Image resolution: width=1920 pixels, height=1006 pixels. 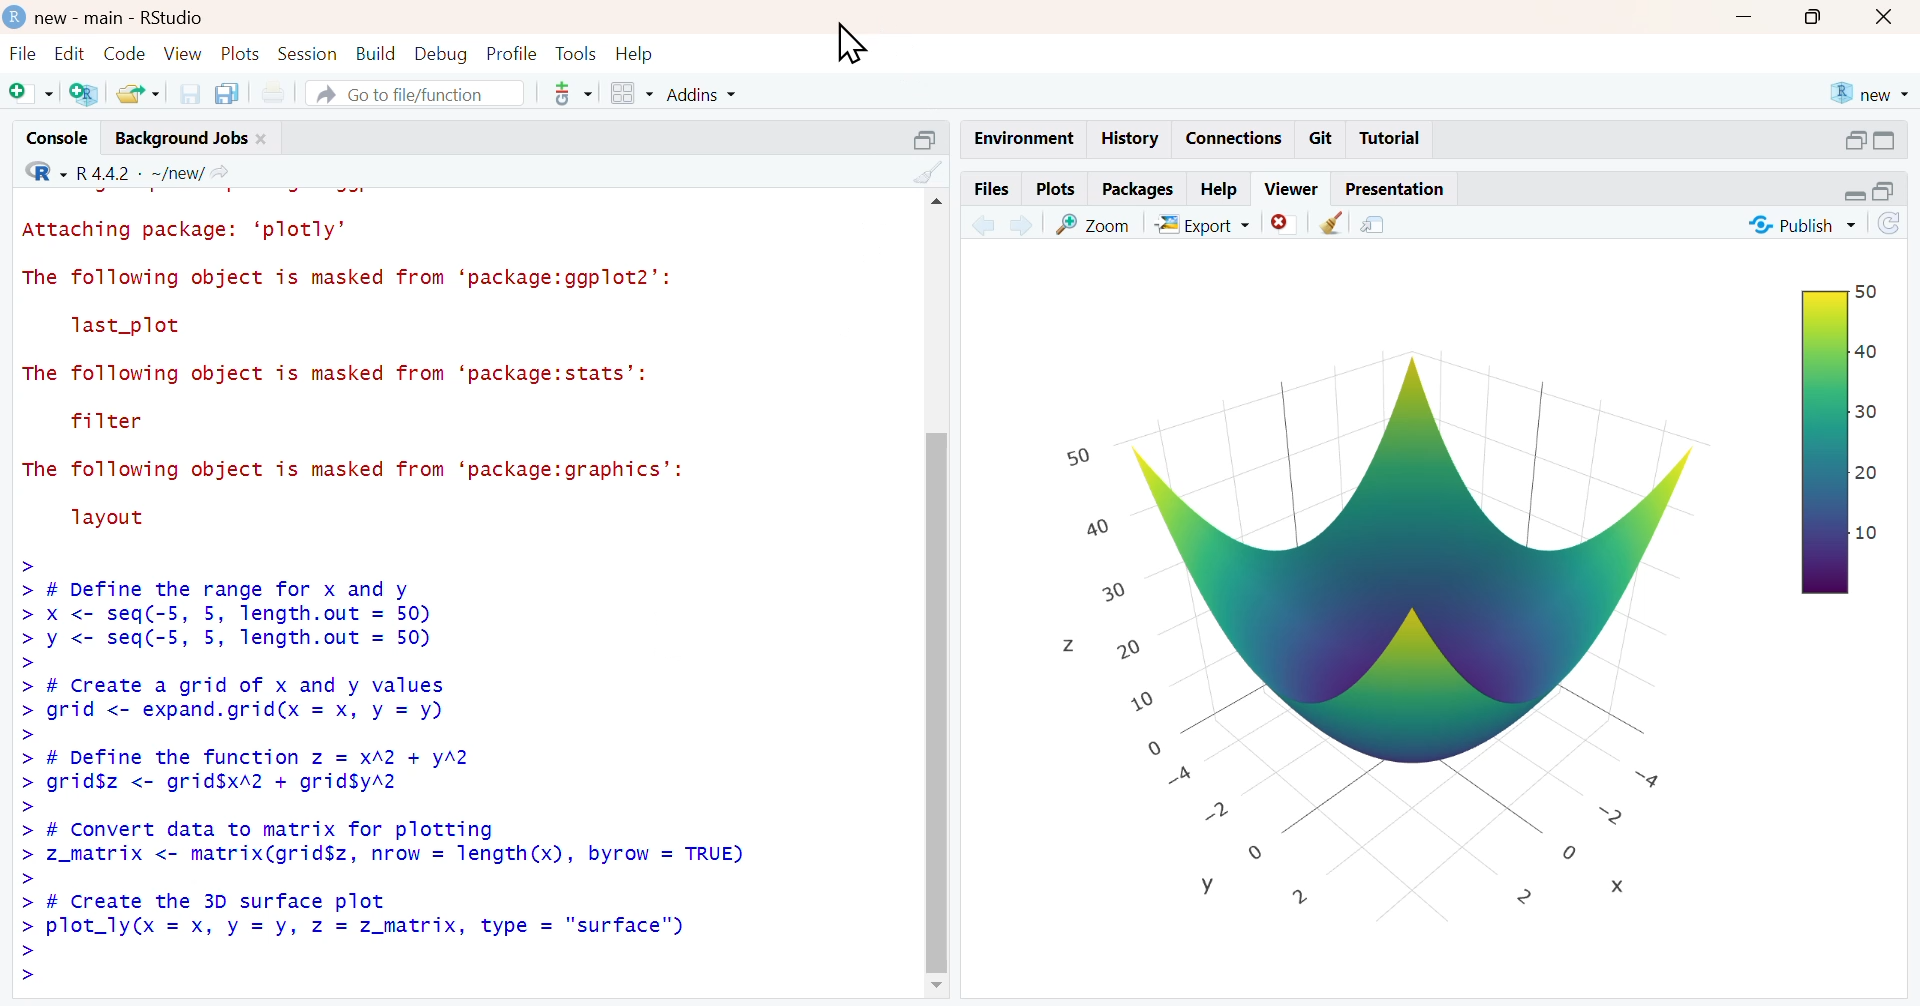 I want to click on prompt cursor, so click(x=23, y=882).